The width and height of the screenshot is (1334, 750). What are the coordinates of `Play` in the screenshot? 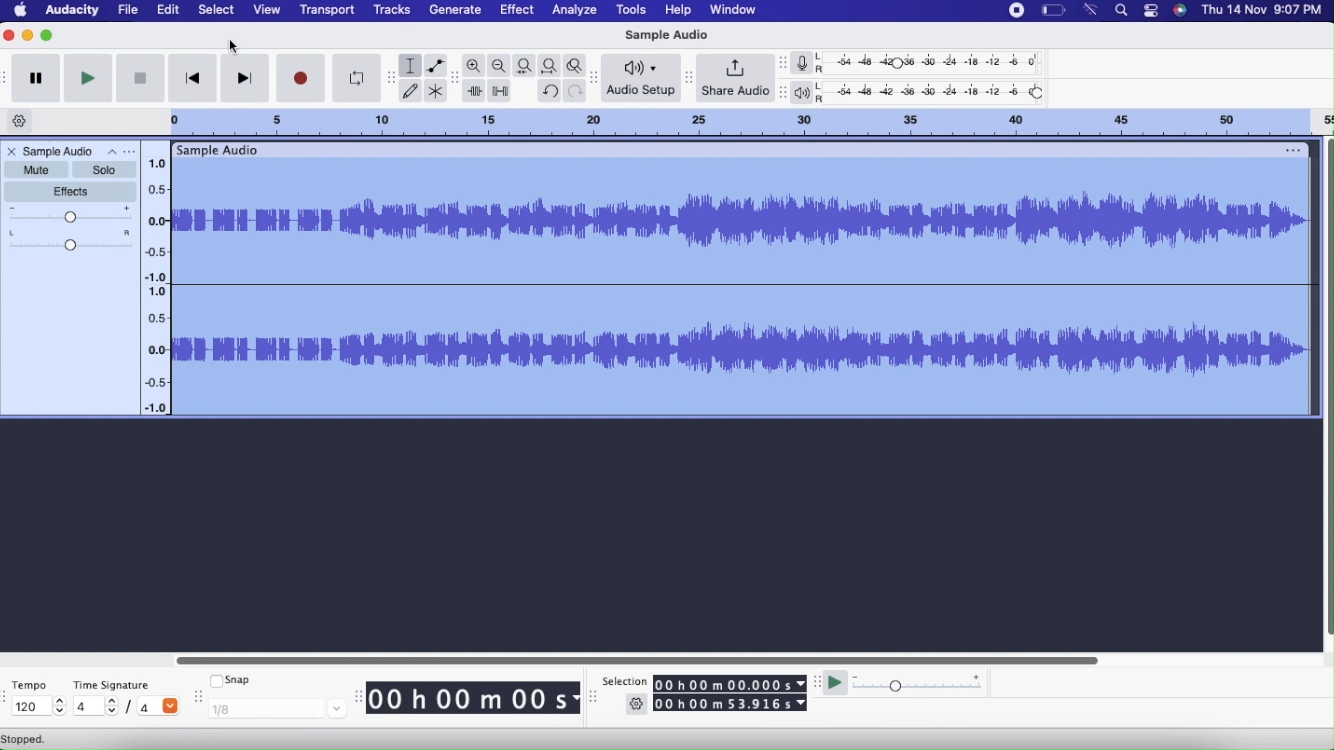 It's located at (90, 78).